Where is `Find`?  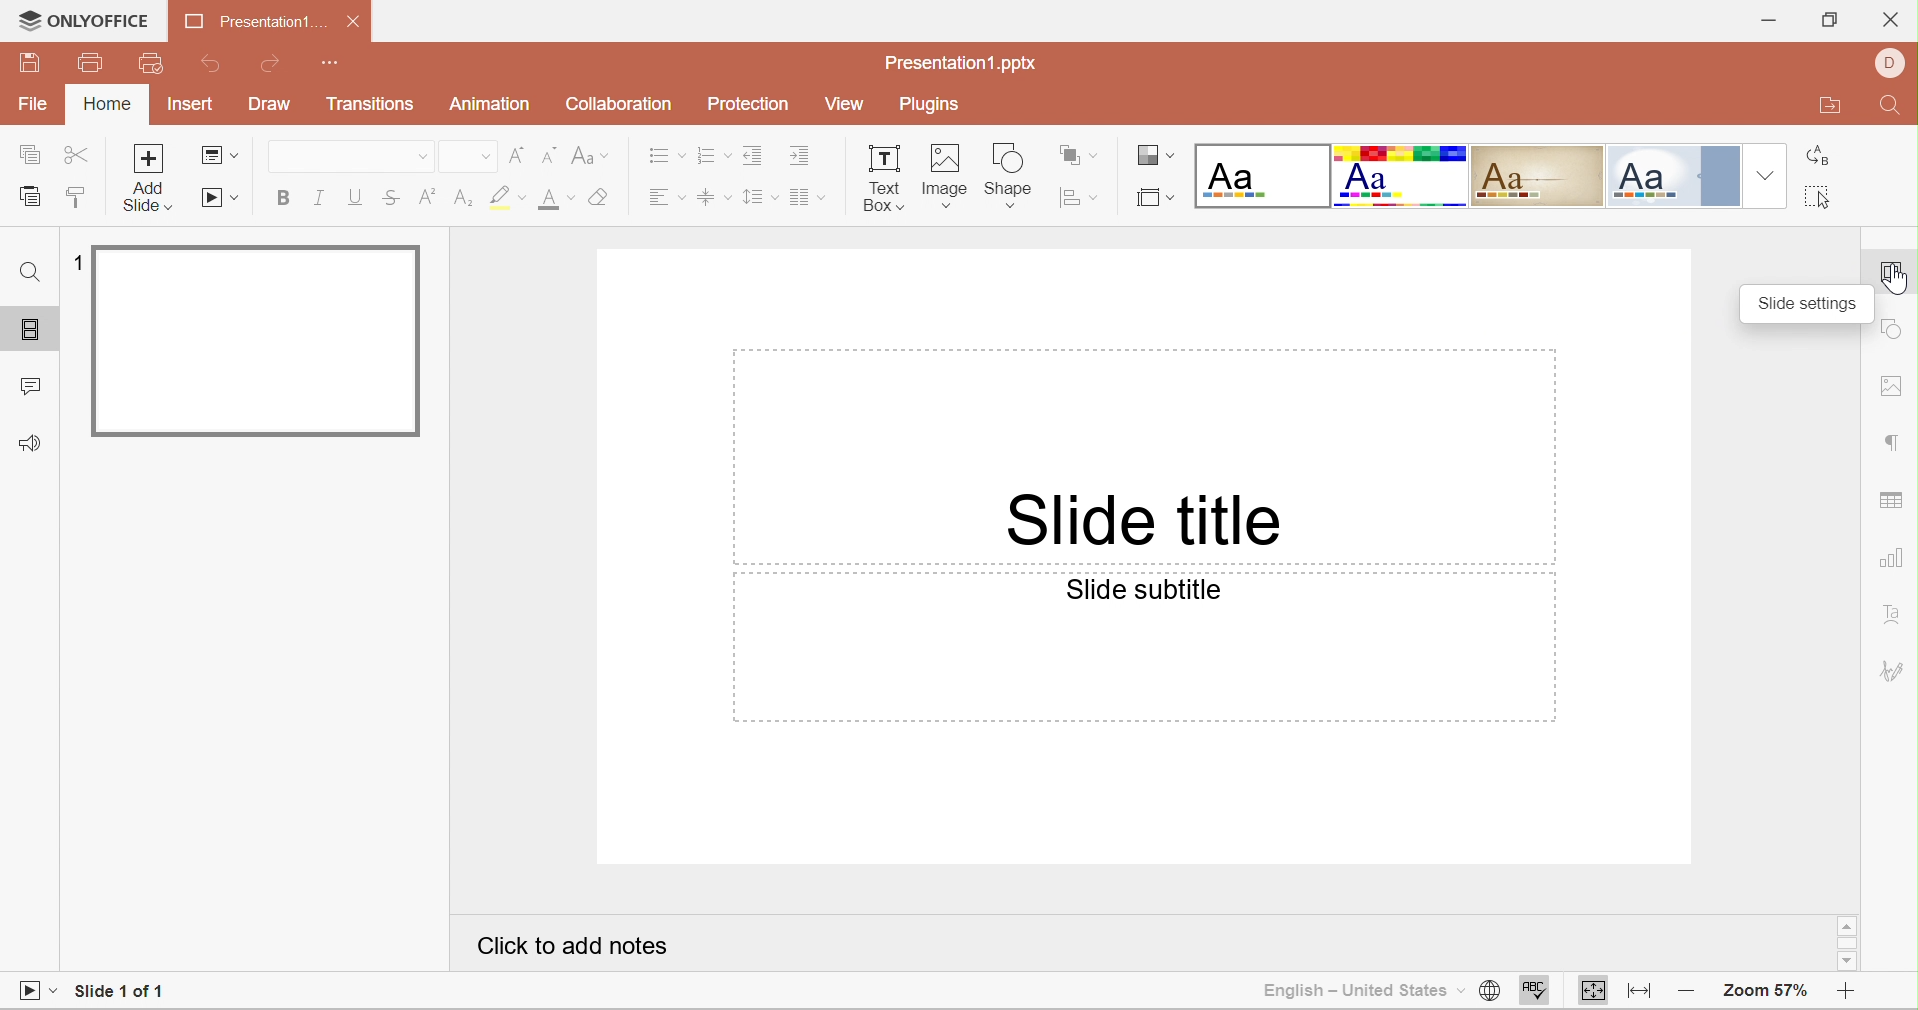 Find is located at coordinates (31, 273).